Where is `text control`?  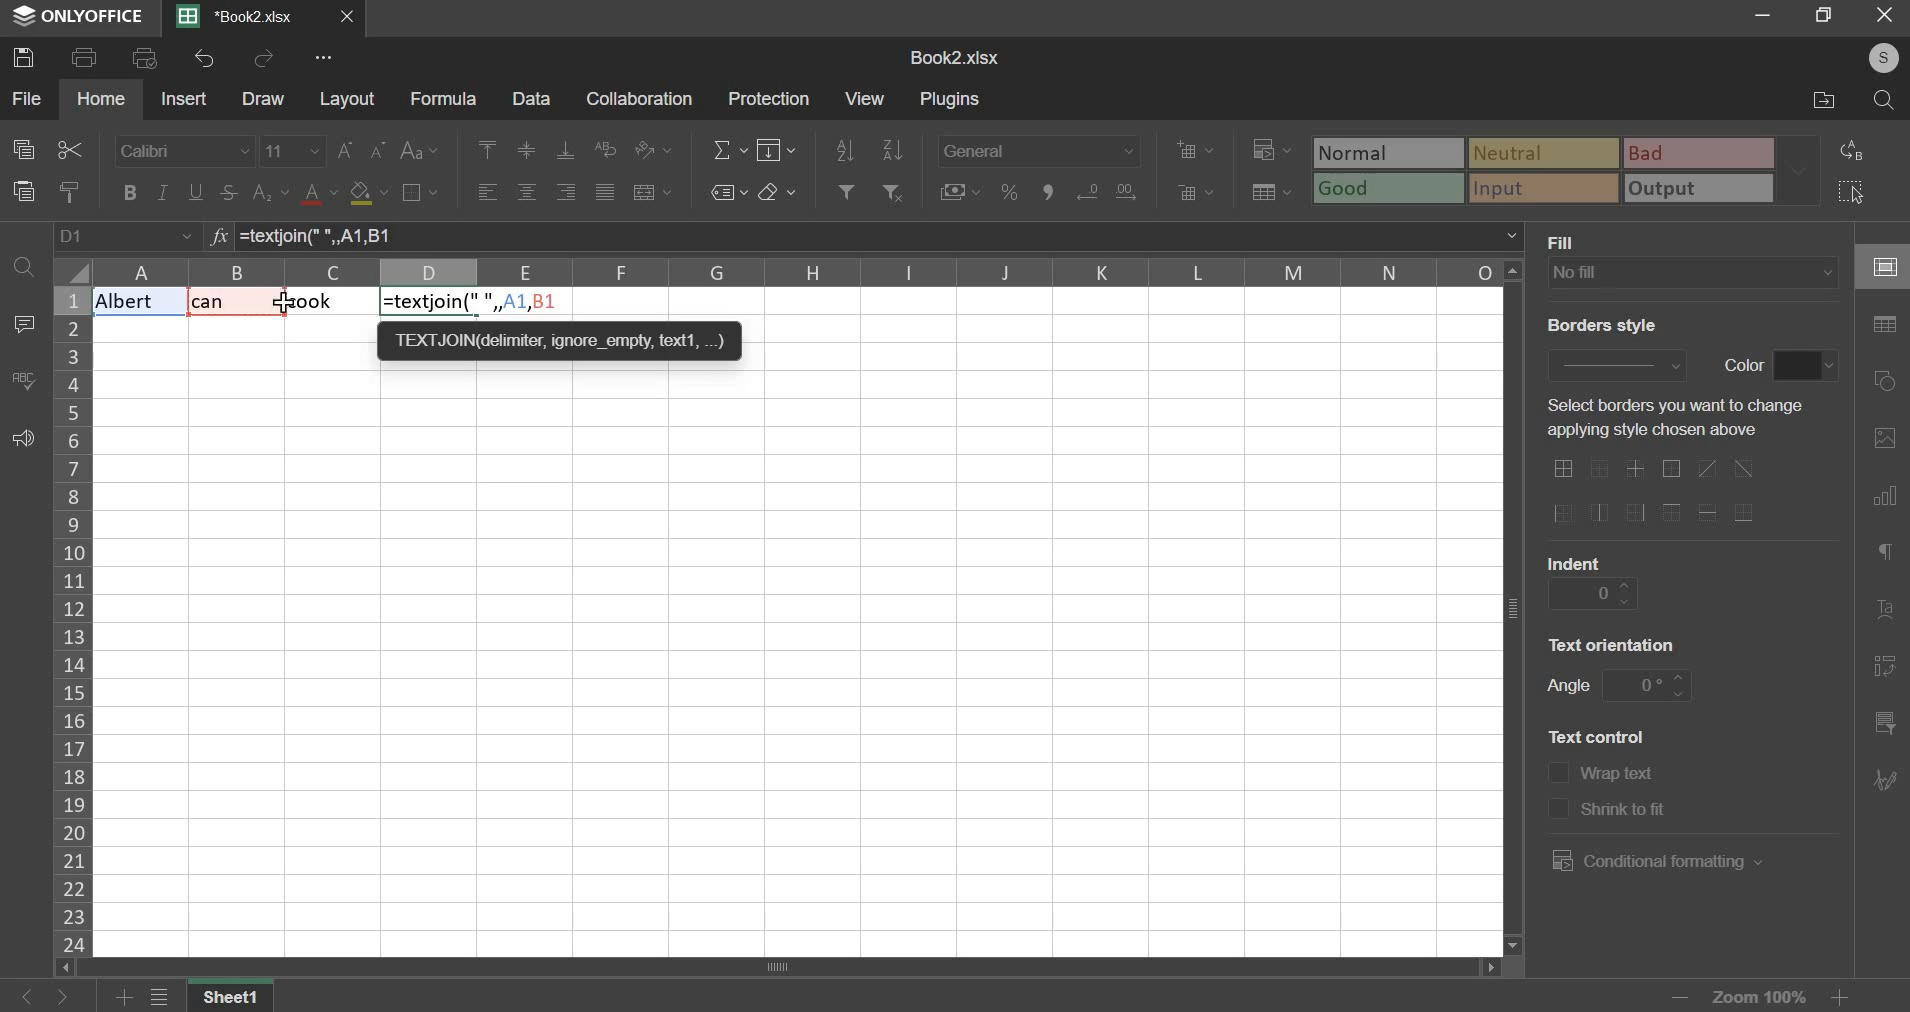
text control is located at coordinates (1557, 791).